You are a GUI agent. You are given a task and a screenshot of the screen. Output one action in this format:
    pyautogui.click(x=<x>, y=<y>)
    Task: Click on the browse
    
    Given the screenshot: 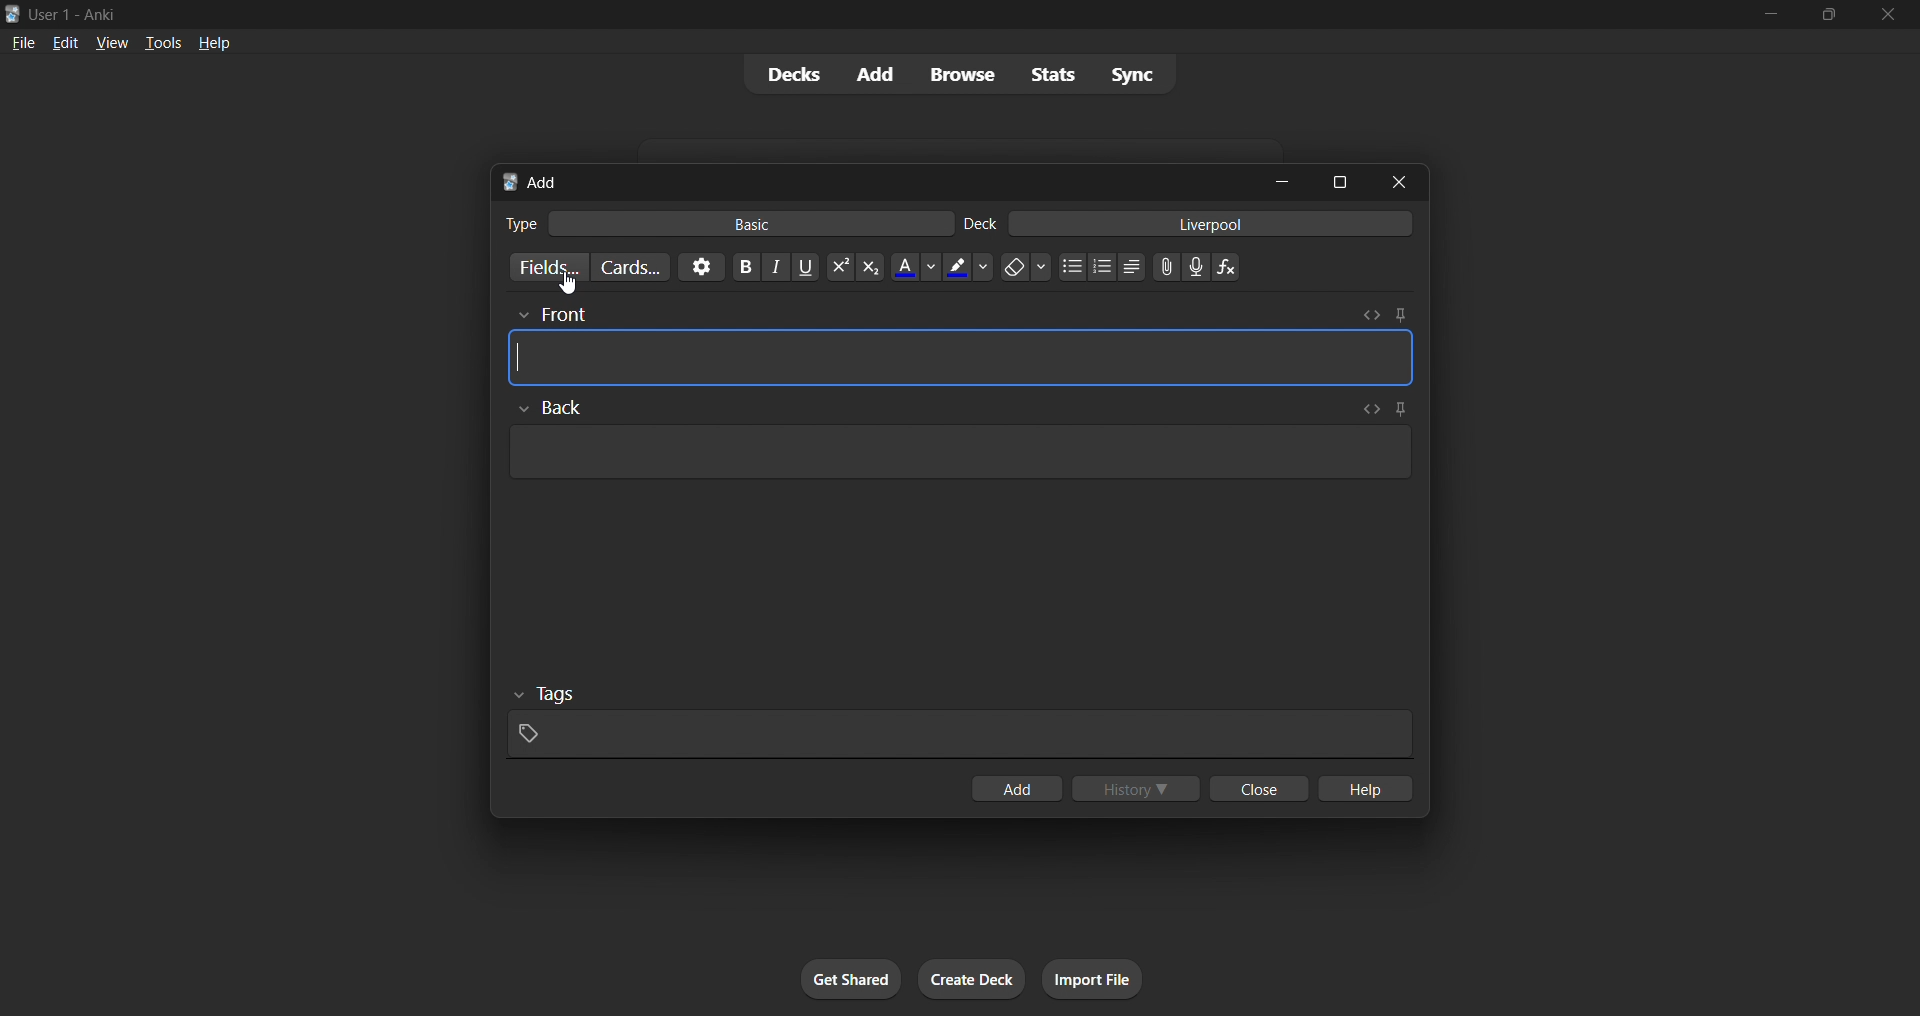 What is the action you would take?
    pyautogui.click(x=962, y=74)
    